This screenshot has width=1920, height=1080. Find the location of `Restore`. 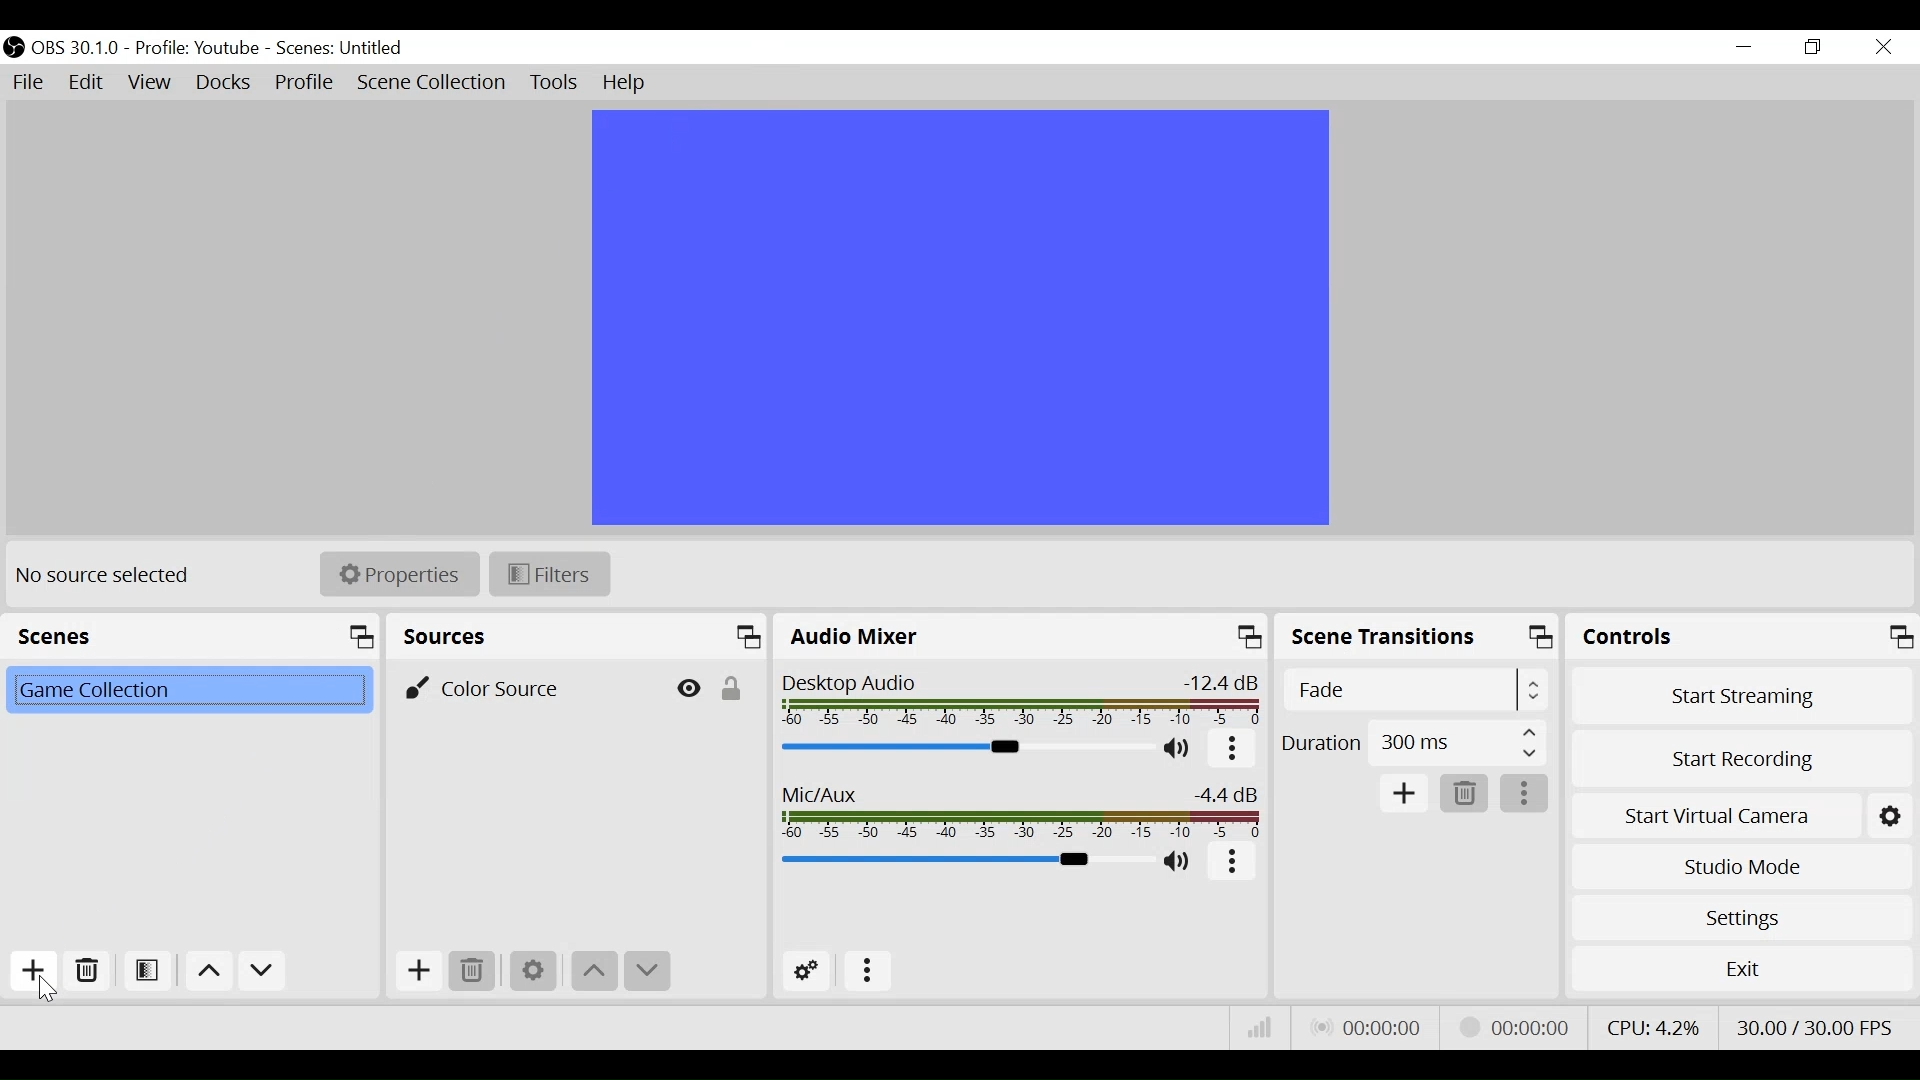

Restore is located at coordinates (1811, 48).